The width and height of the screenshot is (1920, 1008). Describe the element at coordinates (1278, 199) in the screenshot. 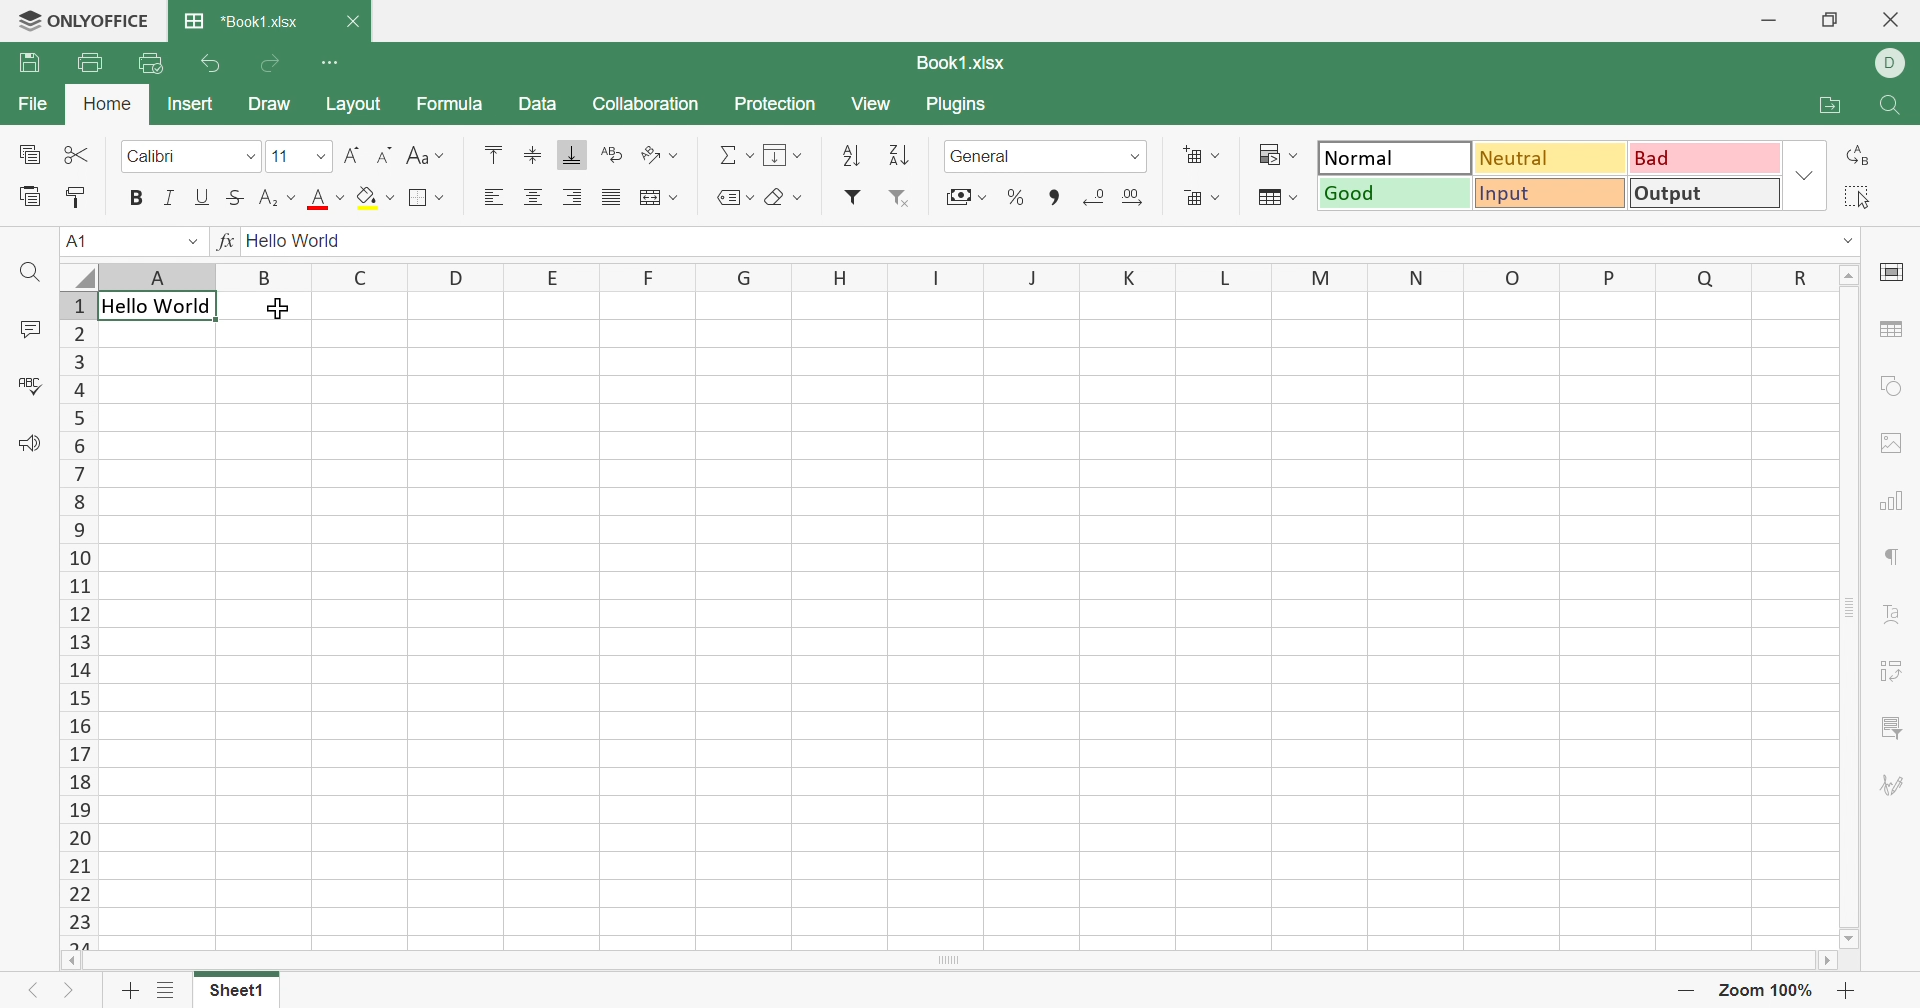

I see `Format as table template` at that location.